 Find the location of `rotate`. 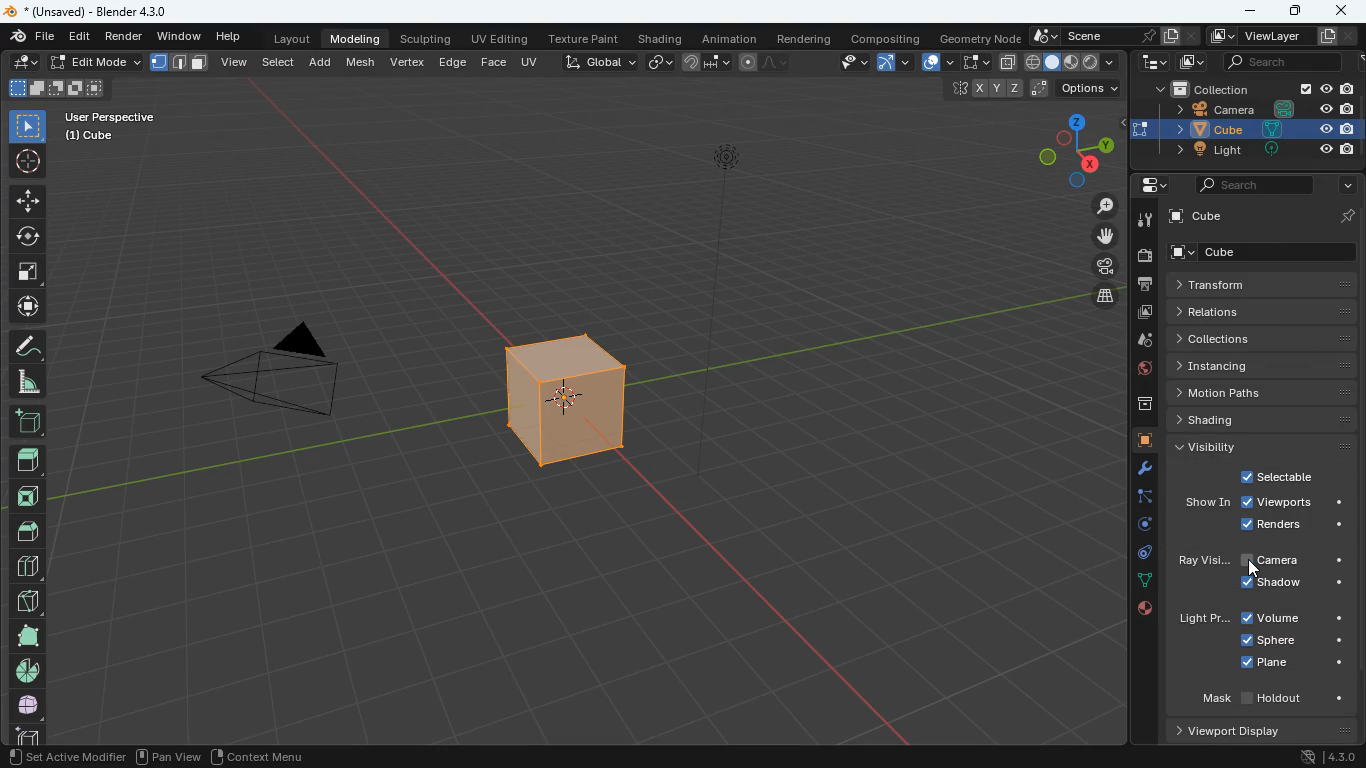

rotate is located at coordinates (28, 238).